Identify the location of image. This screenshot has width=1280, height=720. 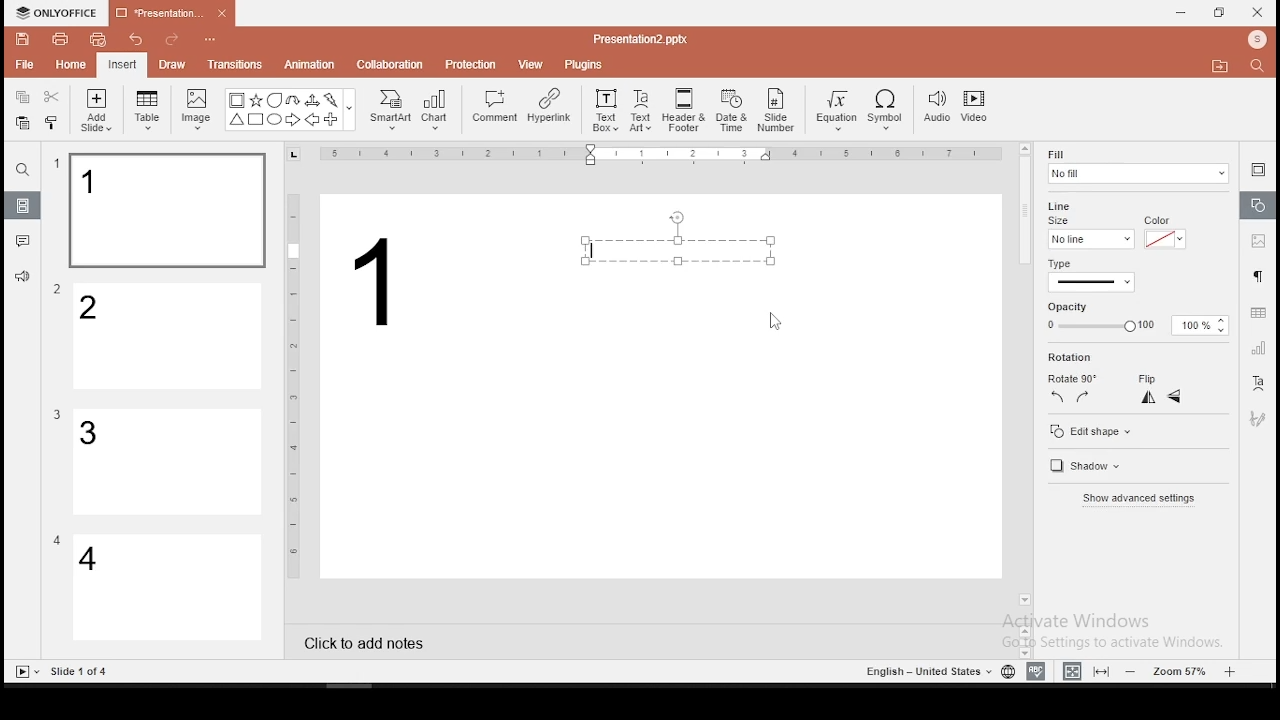
(198, 109).